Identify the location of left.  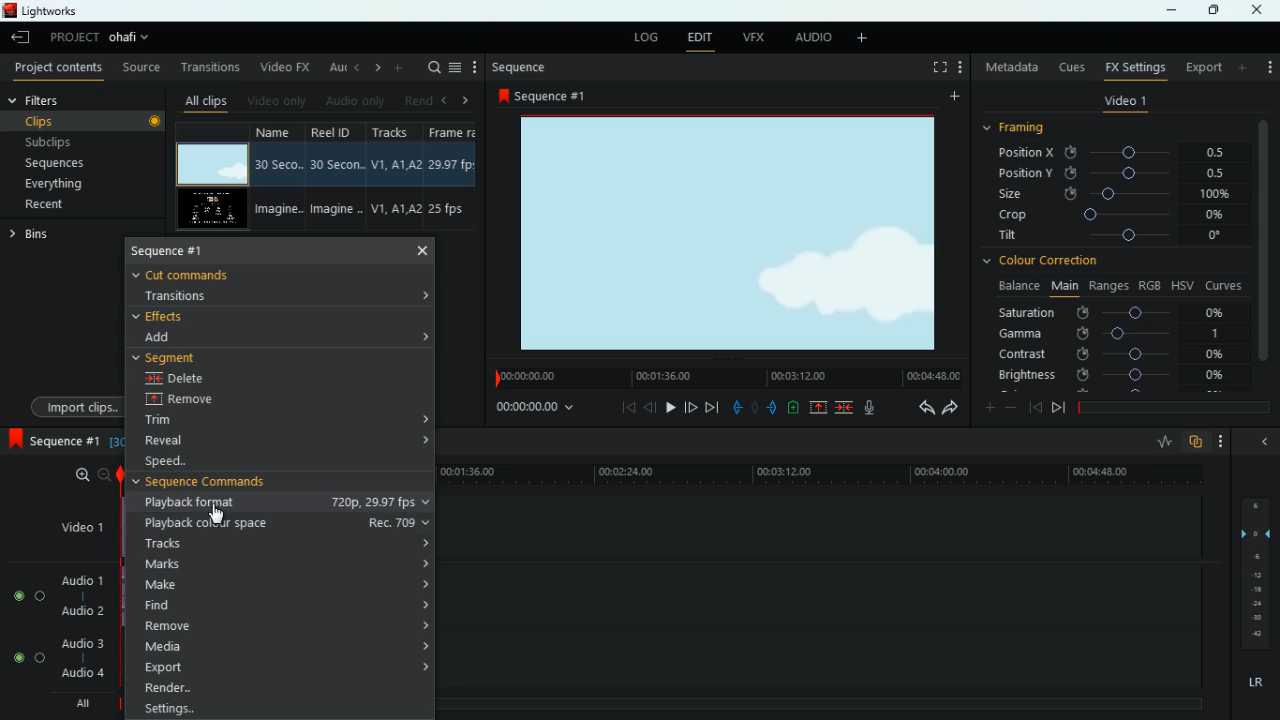
(443, 100).